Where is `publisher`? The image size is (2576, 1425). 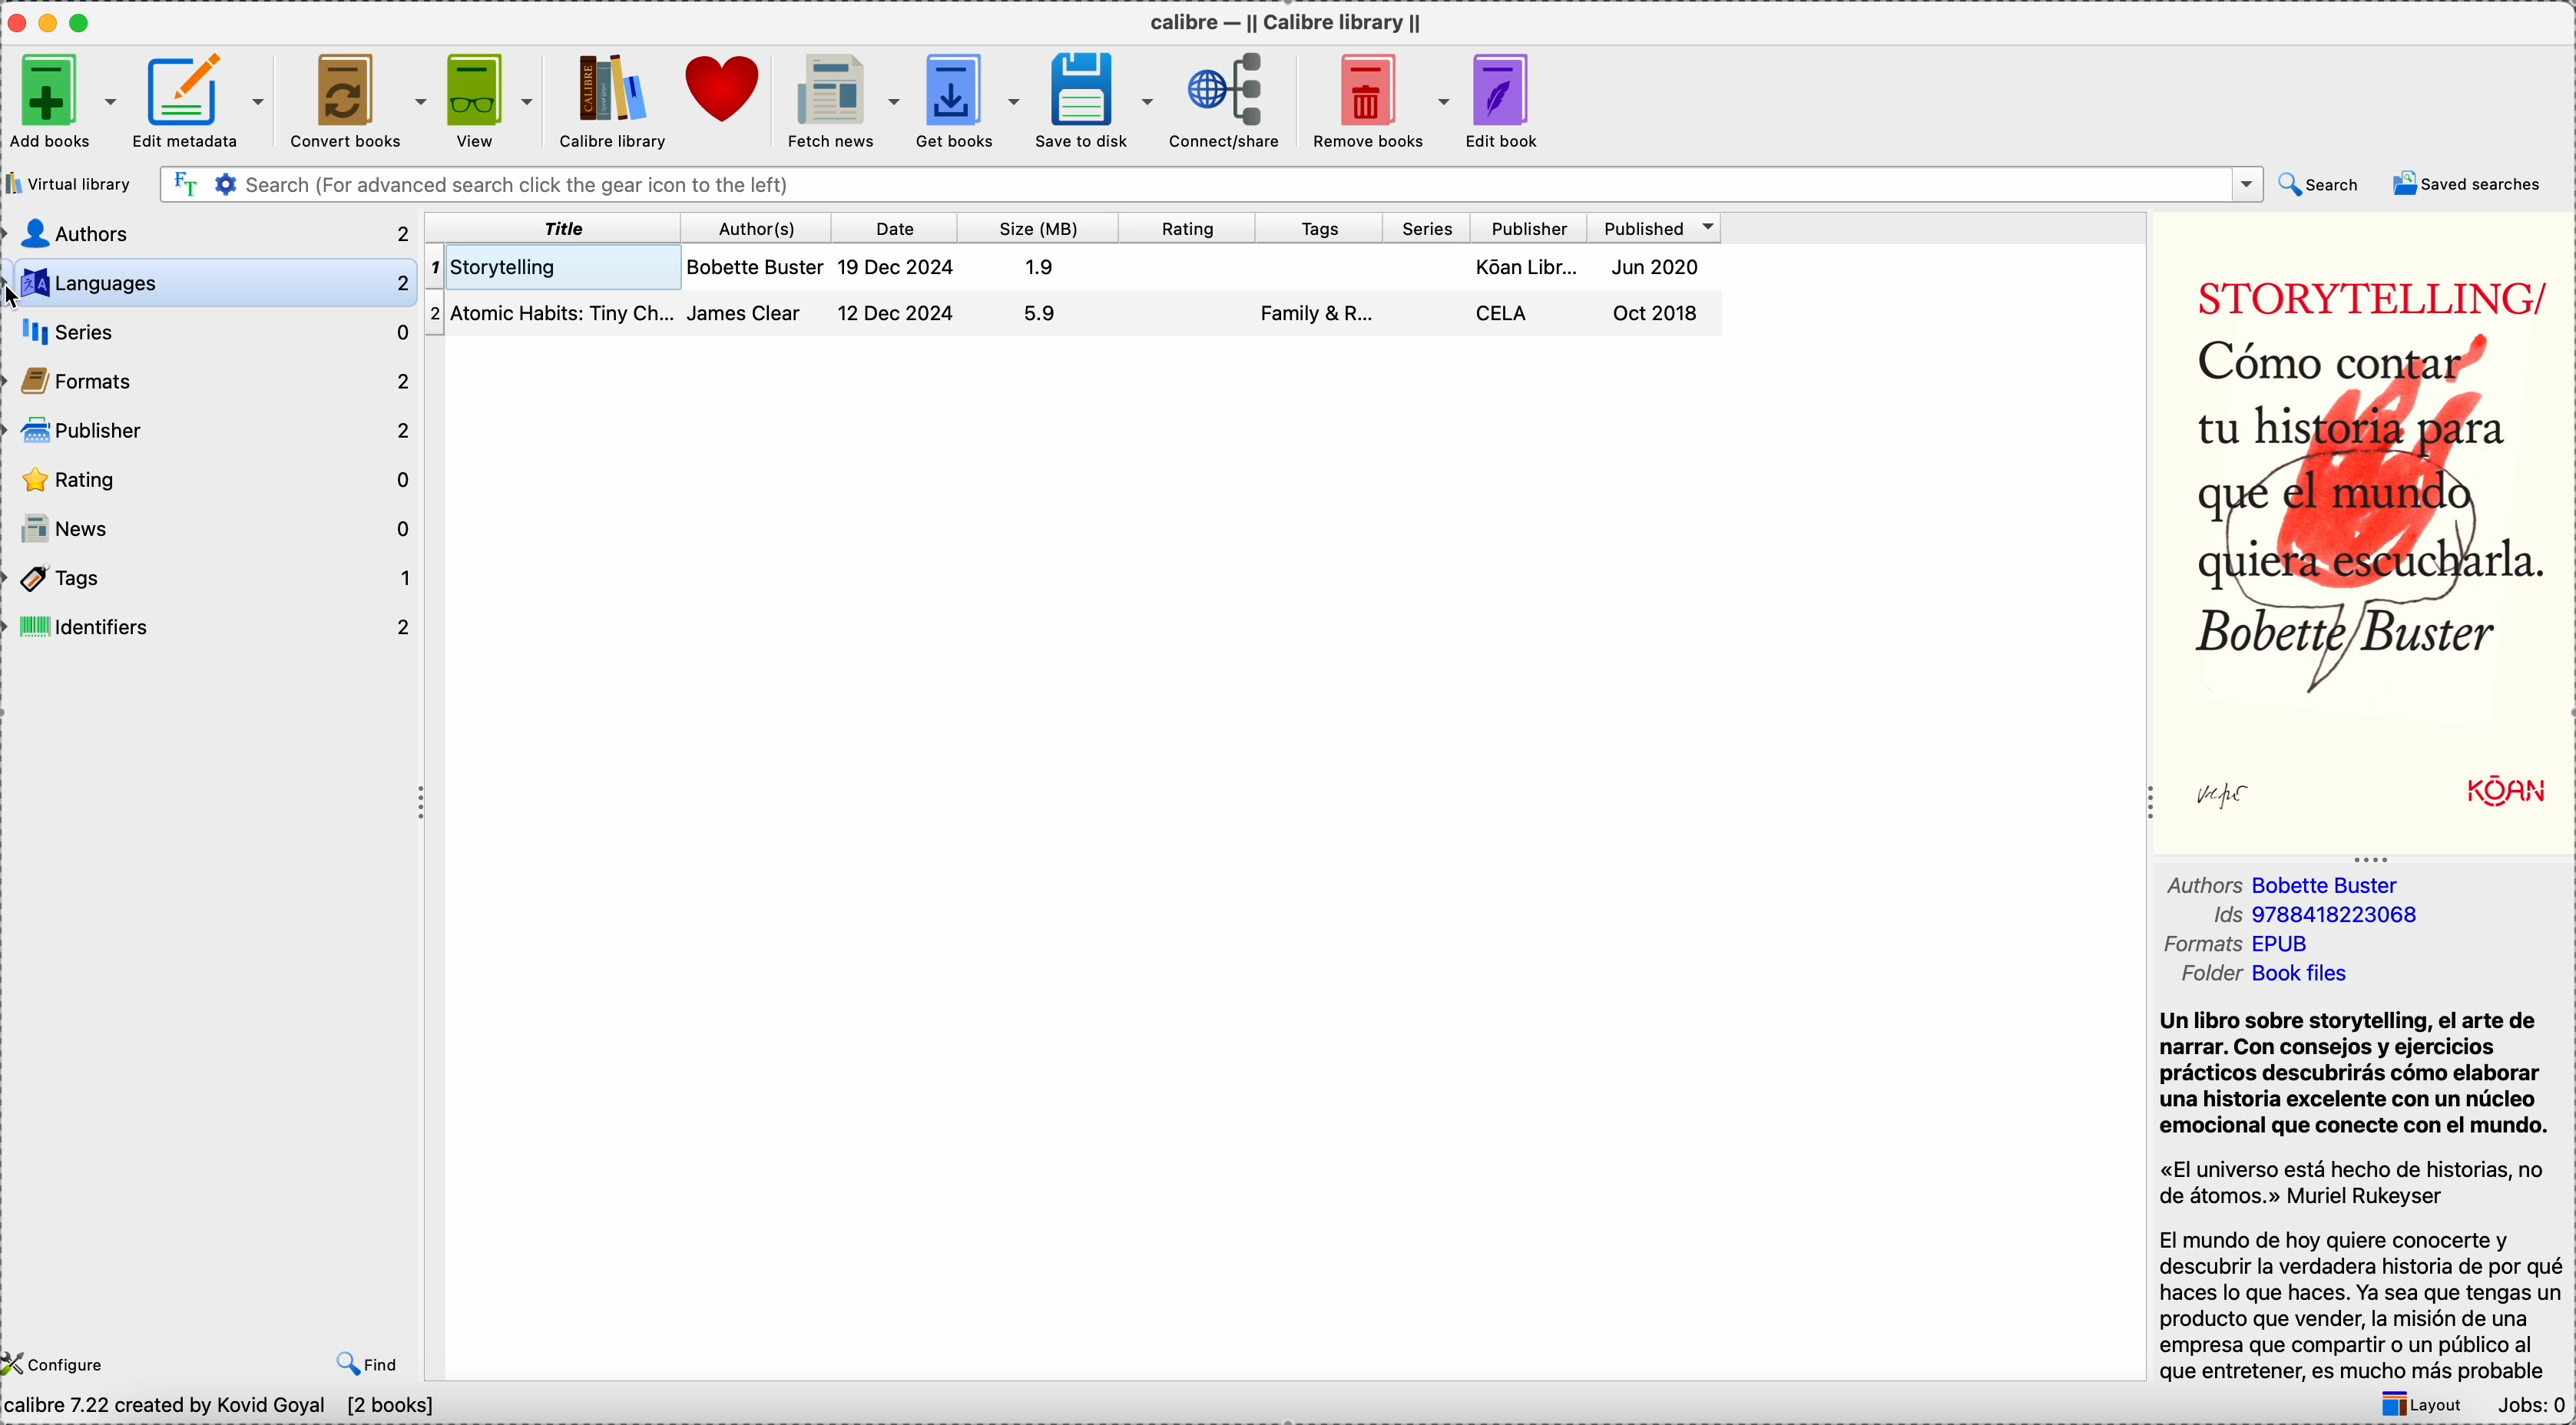 publisher is located at coordinates (1529, 228).